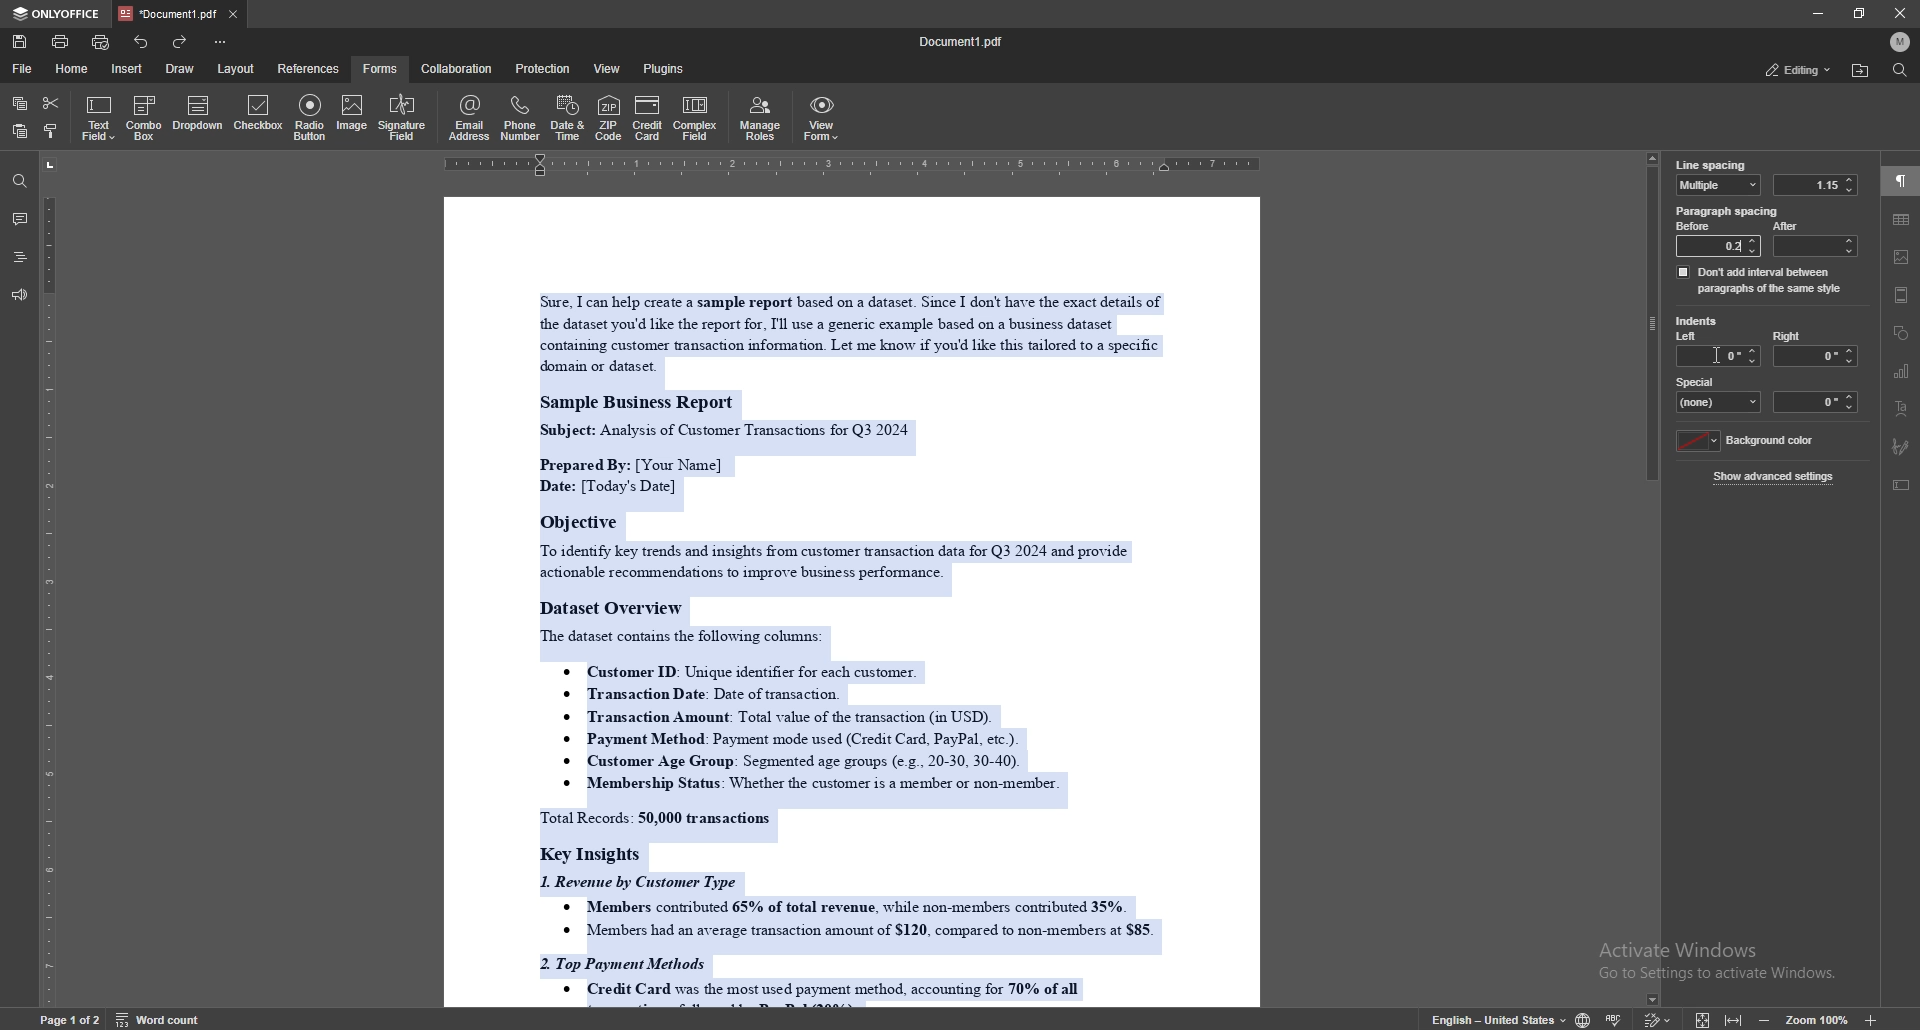 The height and width of the screenshot is (1030, 1920). Describe the element at coordinates (1760, 279) in the screenshot. I see `dont add interval between paragraph of same style` at that location.